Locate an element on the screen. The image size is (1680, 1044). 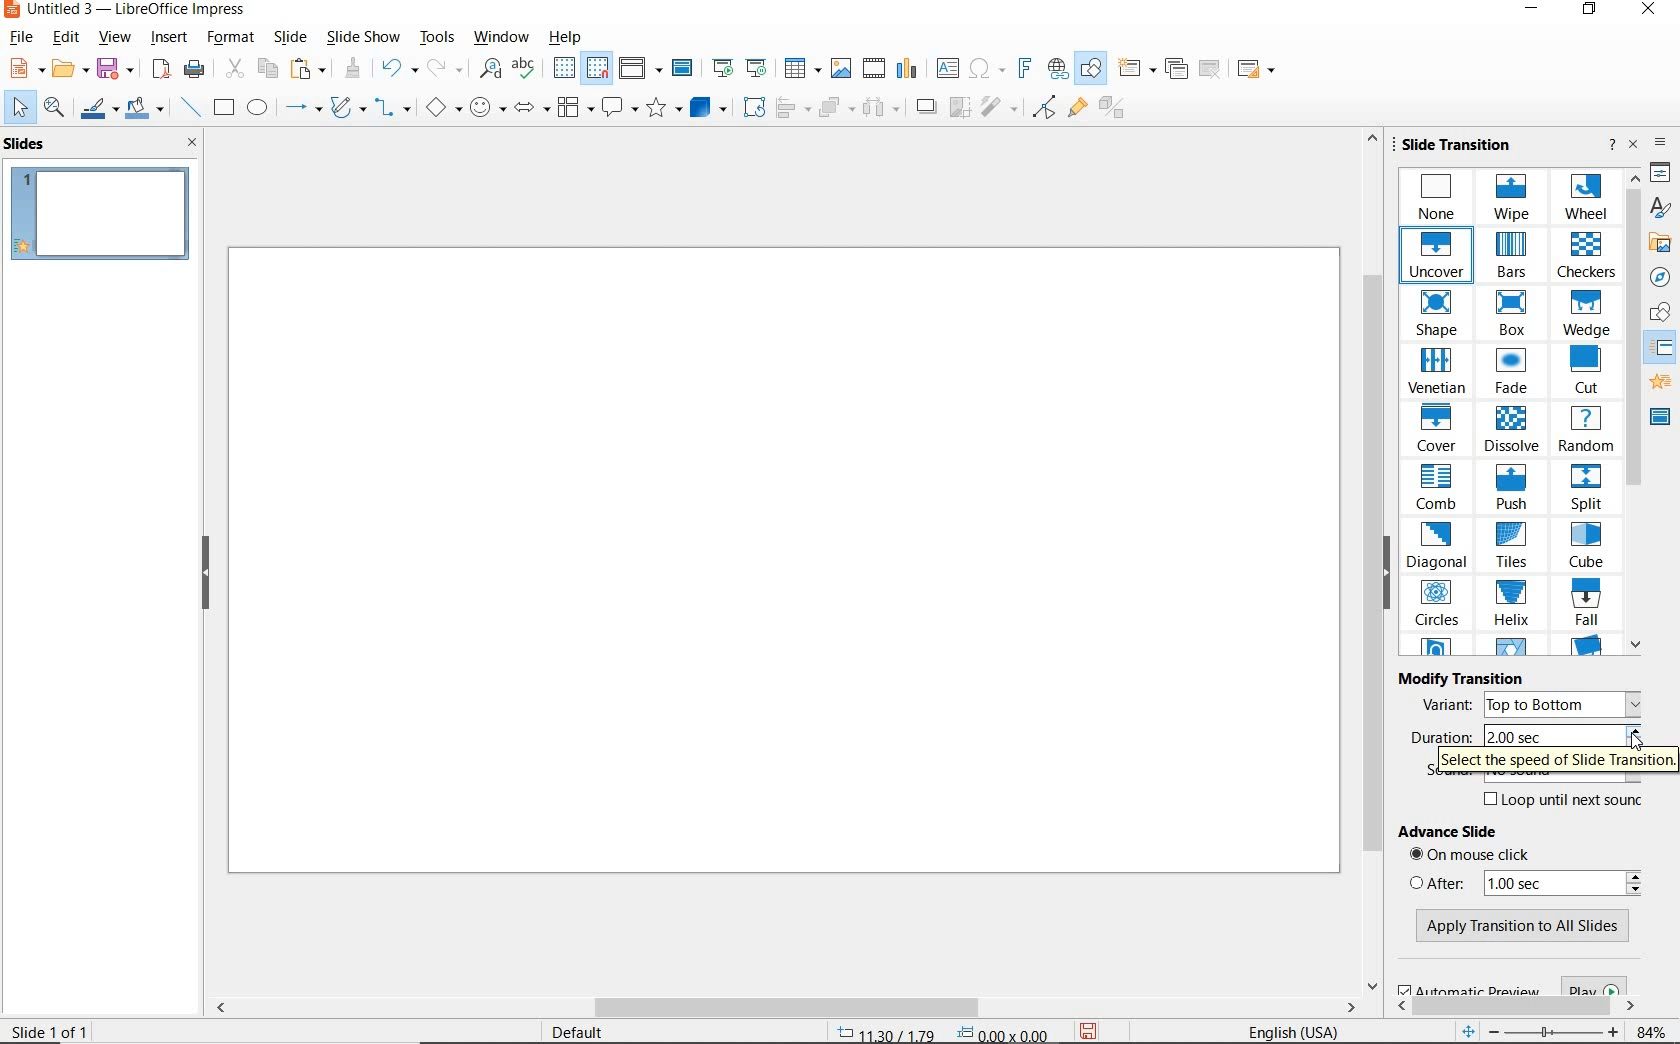
VENETIAN is located at coordinates (1439, 372).